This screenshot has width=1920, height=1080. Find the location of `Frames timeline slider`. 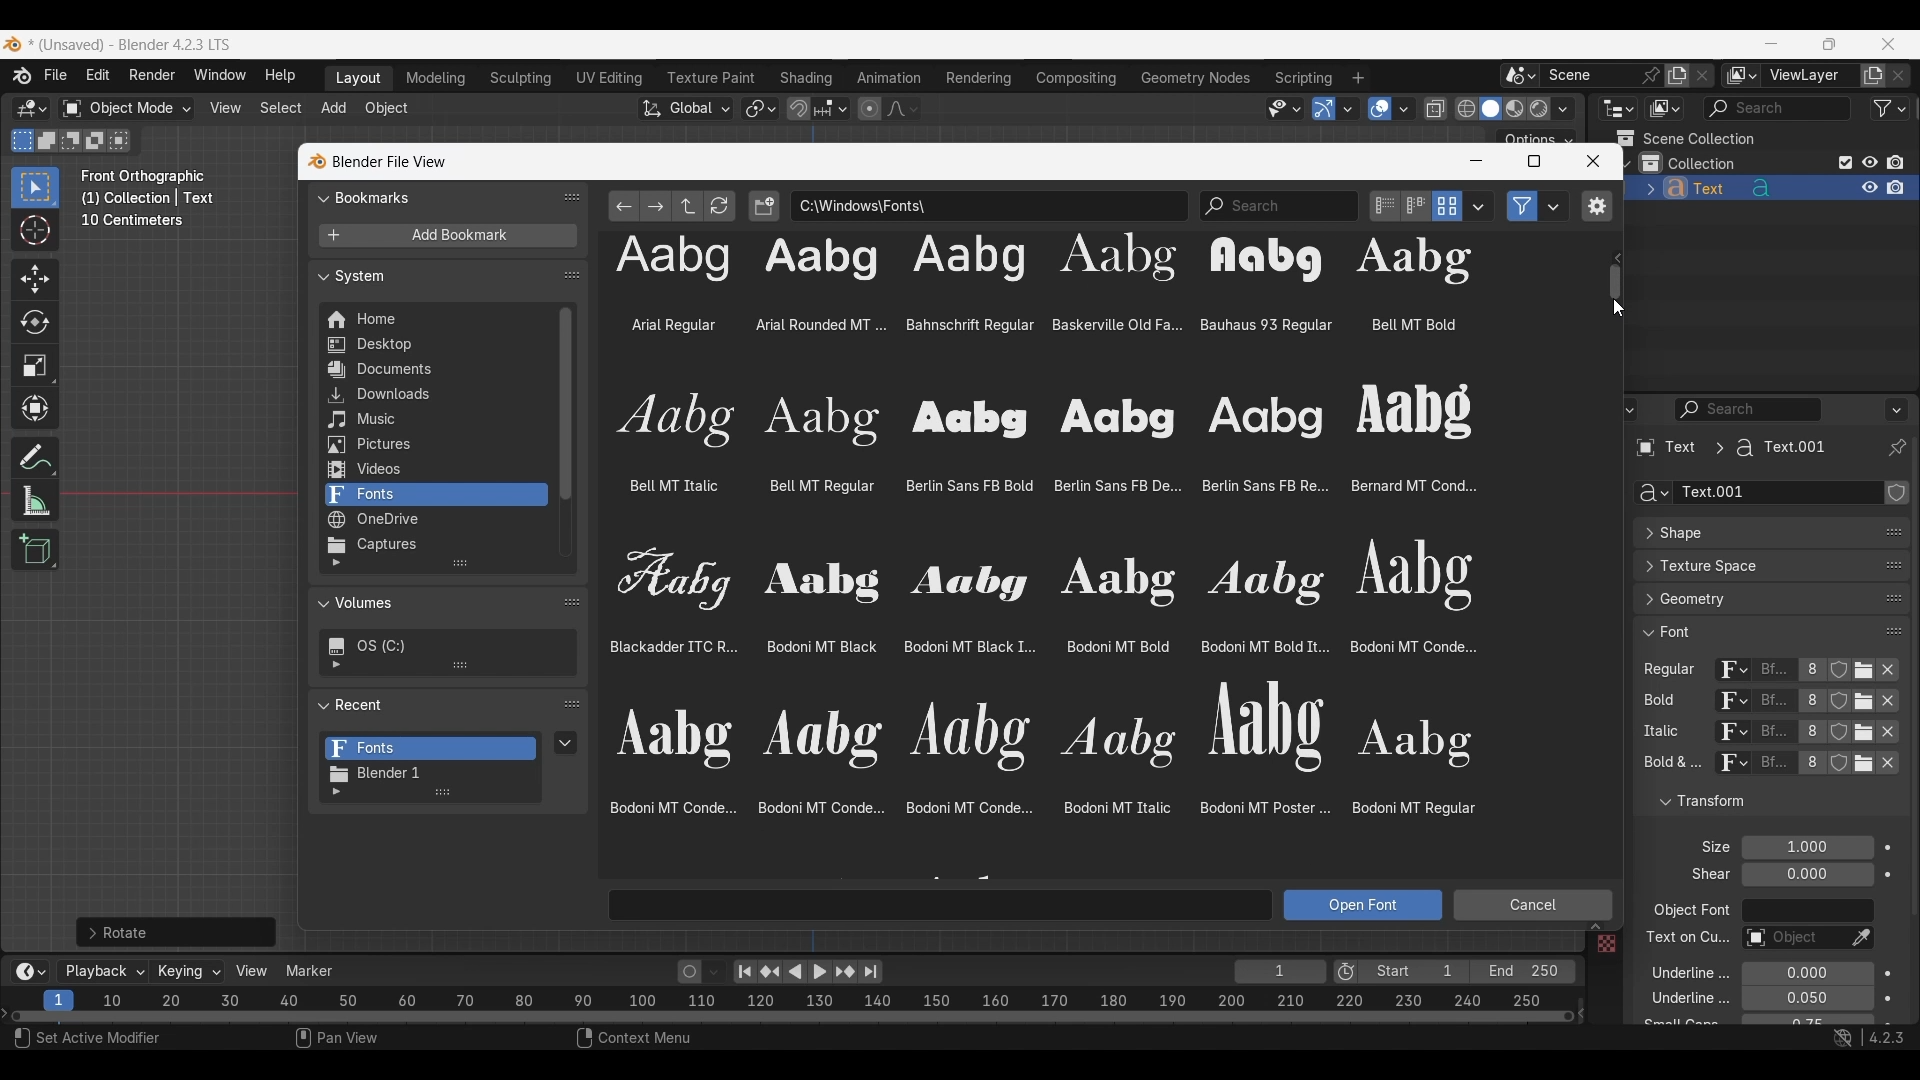

Frames timeline slider is located at coordinates (791, 1018).